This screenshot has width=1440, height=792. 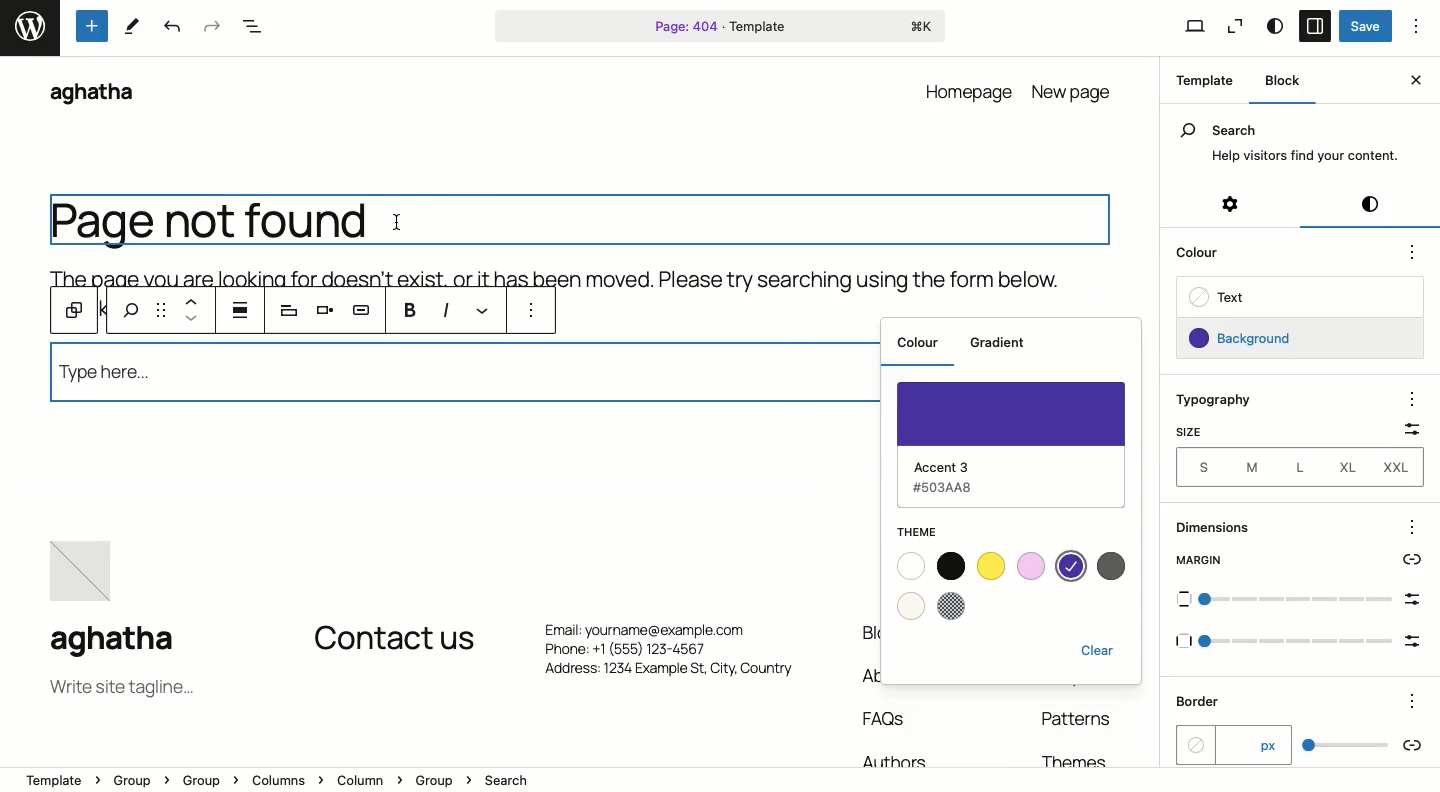 I want to click on Phone: +1 (555) 123-4567, so click(x=665, y=650).